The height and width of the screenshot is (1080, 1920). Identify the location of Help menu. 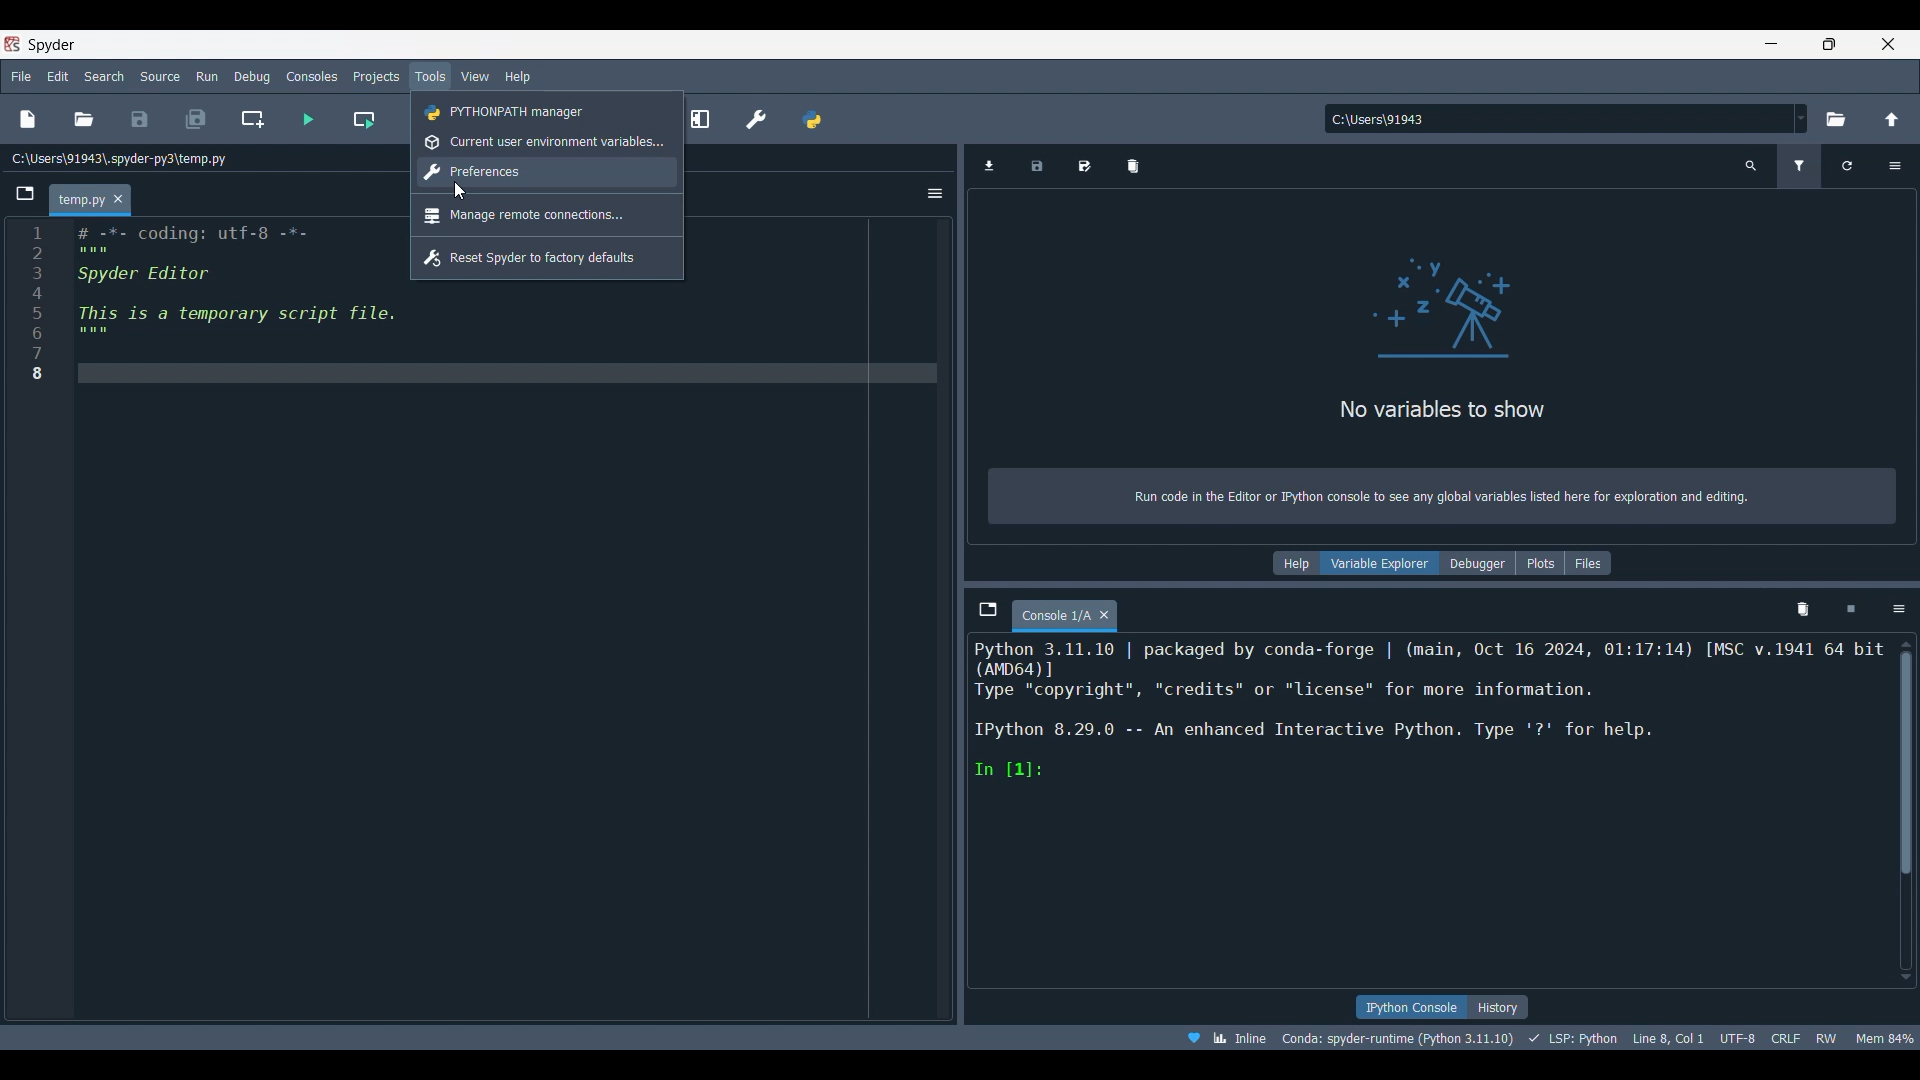
(518, 77).